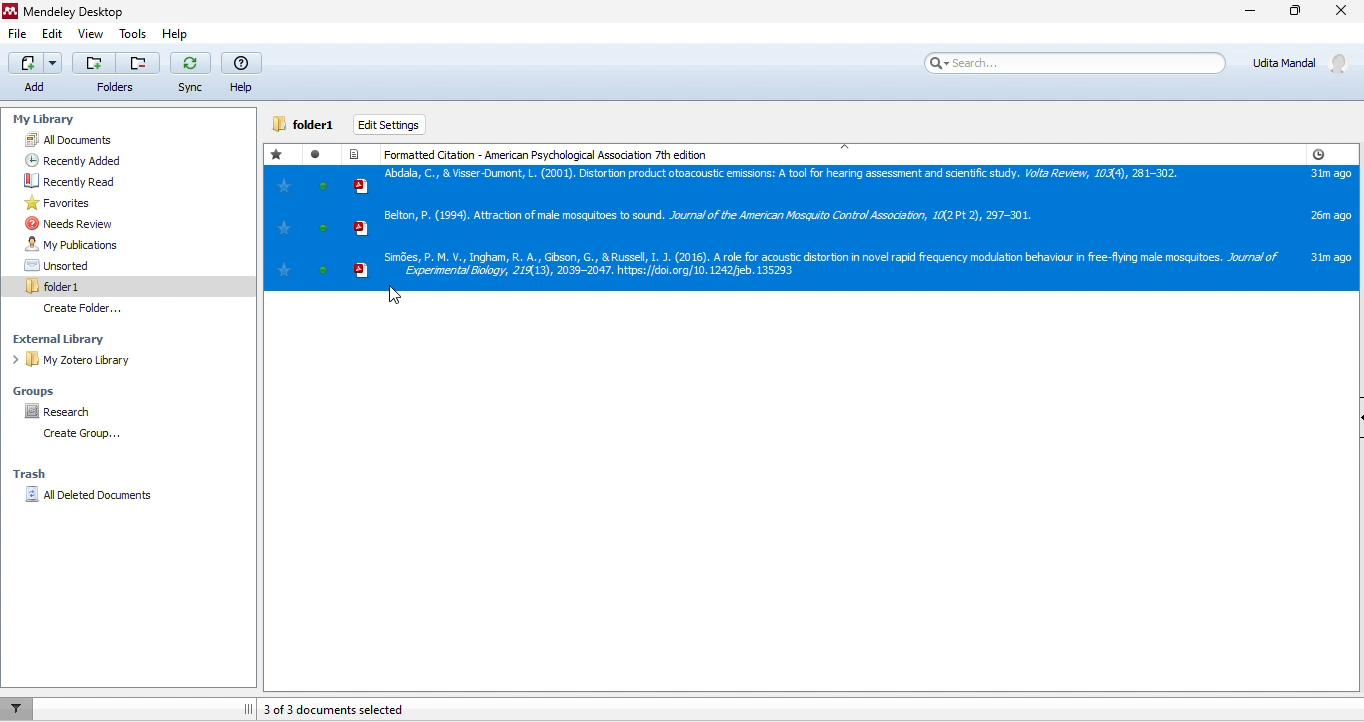 Image resolution: width=1364 pixels, height=722 pixels. I want to click on all documents, so click(82, 140).